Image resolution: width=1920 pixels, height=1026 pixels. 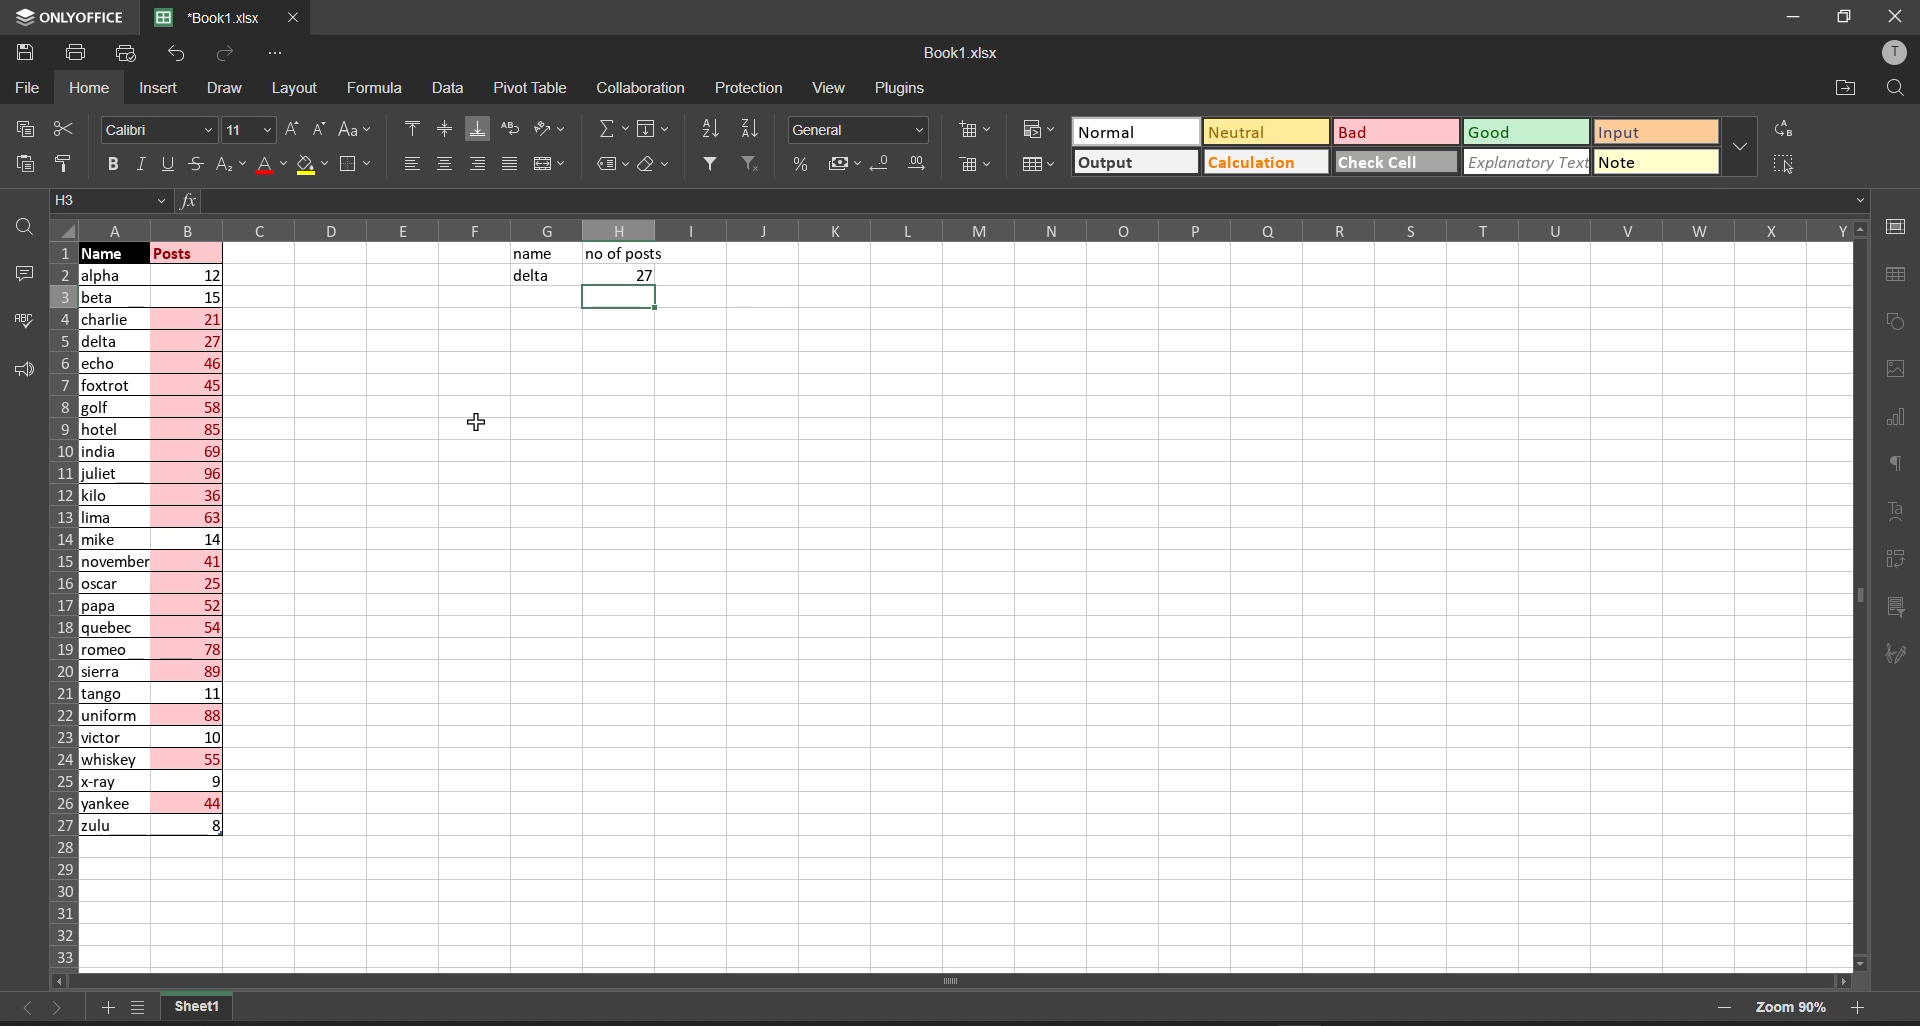 I want to click on cell address, so click(x=107, y=202).